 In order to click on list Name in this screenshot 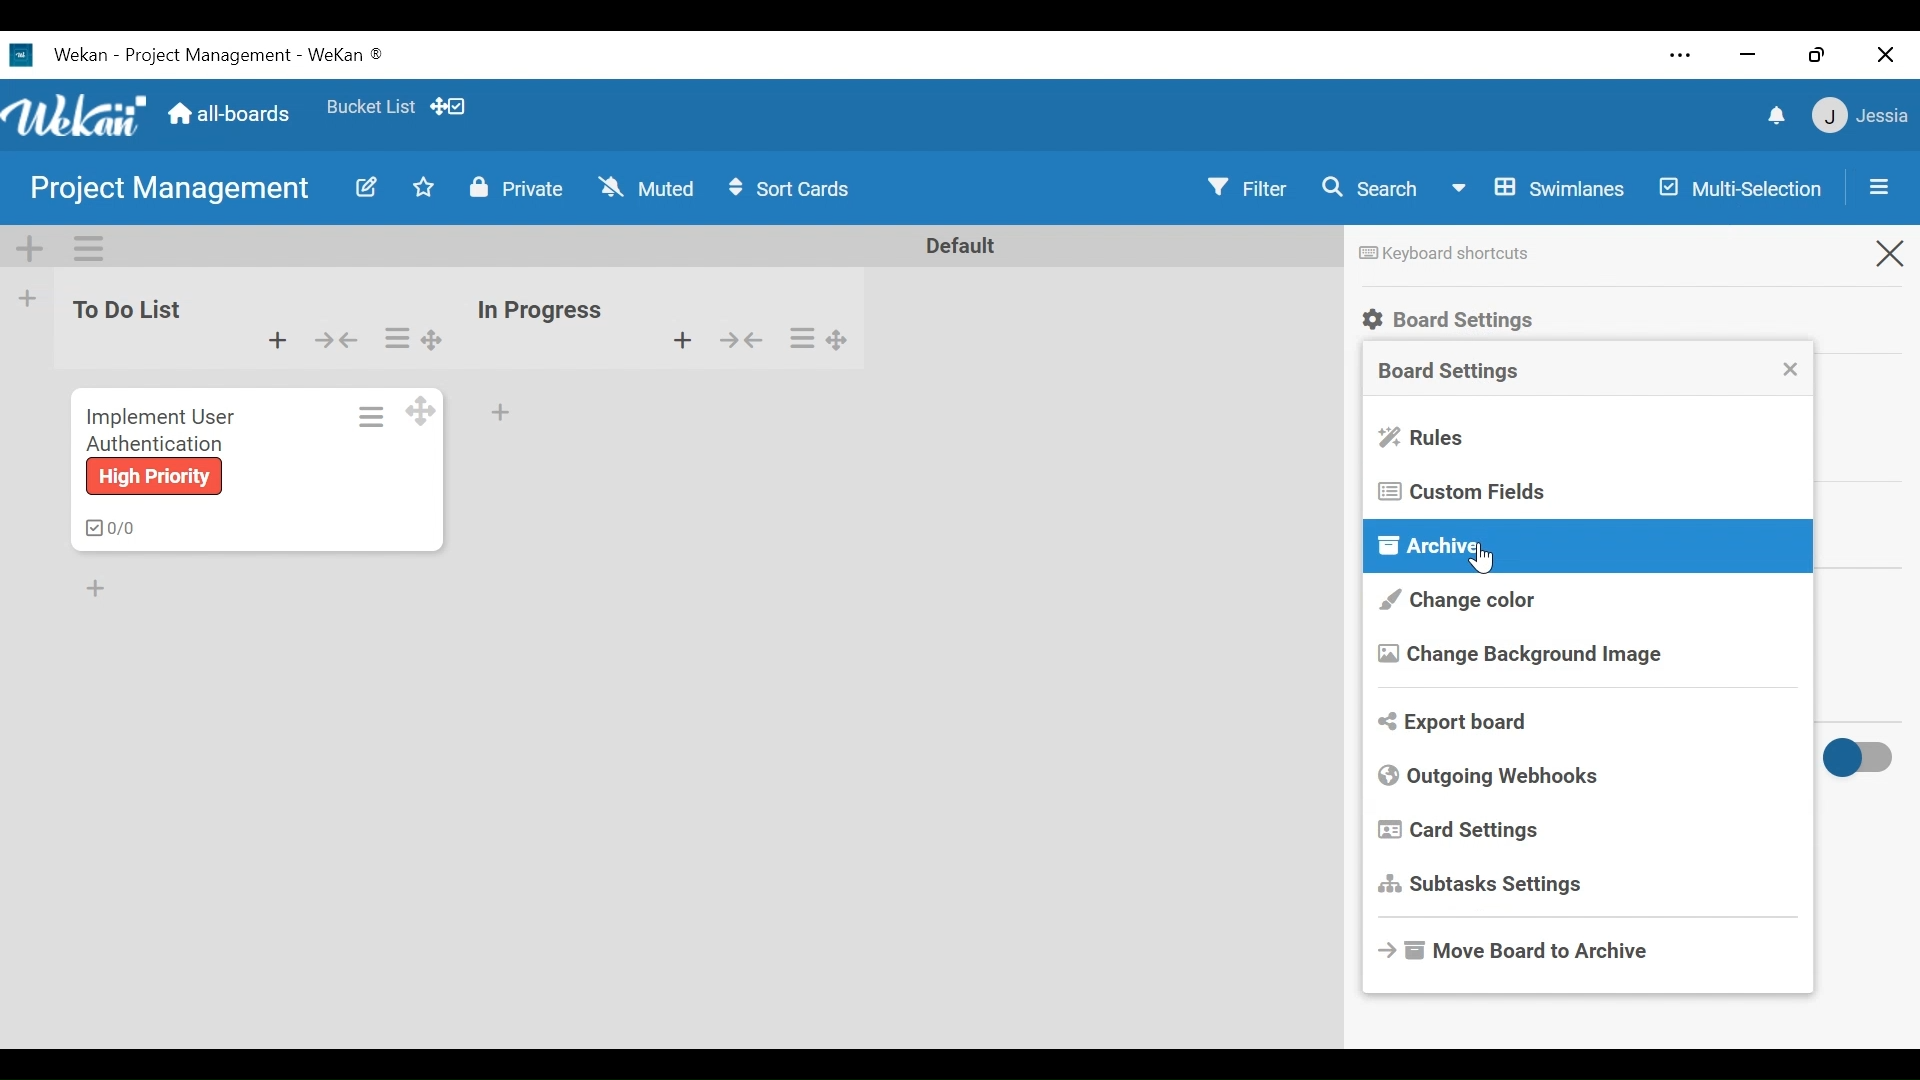, I will do `click(538, 310)`.